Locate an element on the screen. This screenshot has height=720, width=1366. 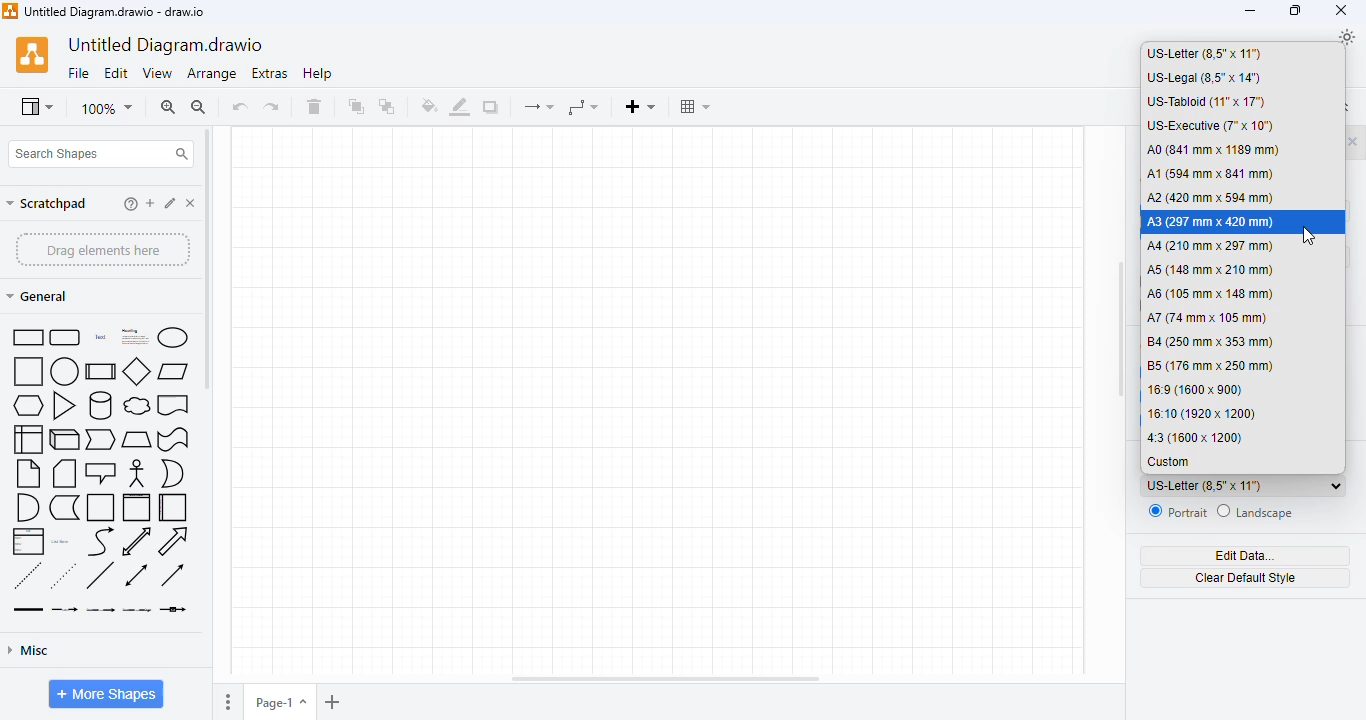
help is located at coordinates (131, 204).